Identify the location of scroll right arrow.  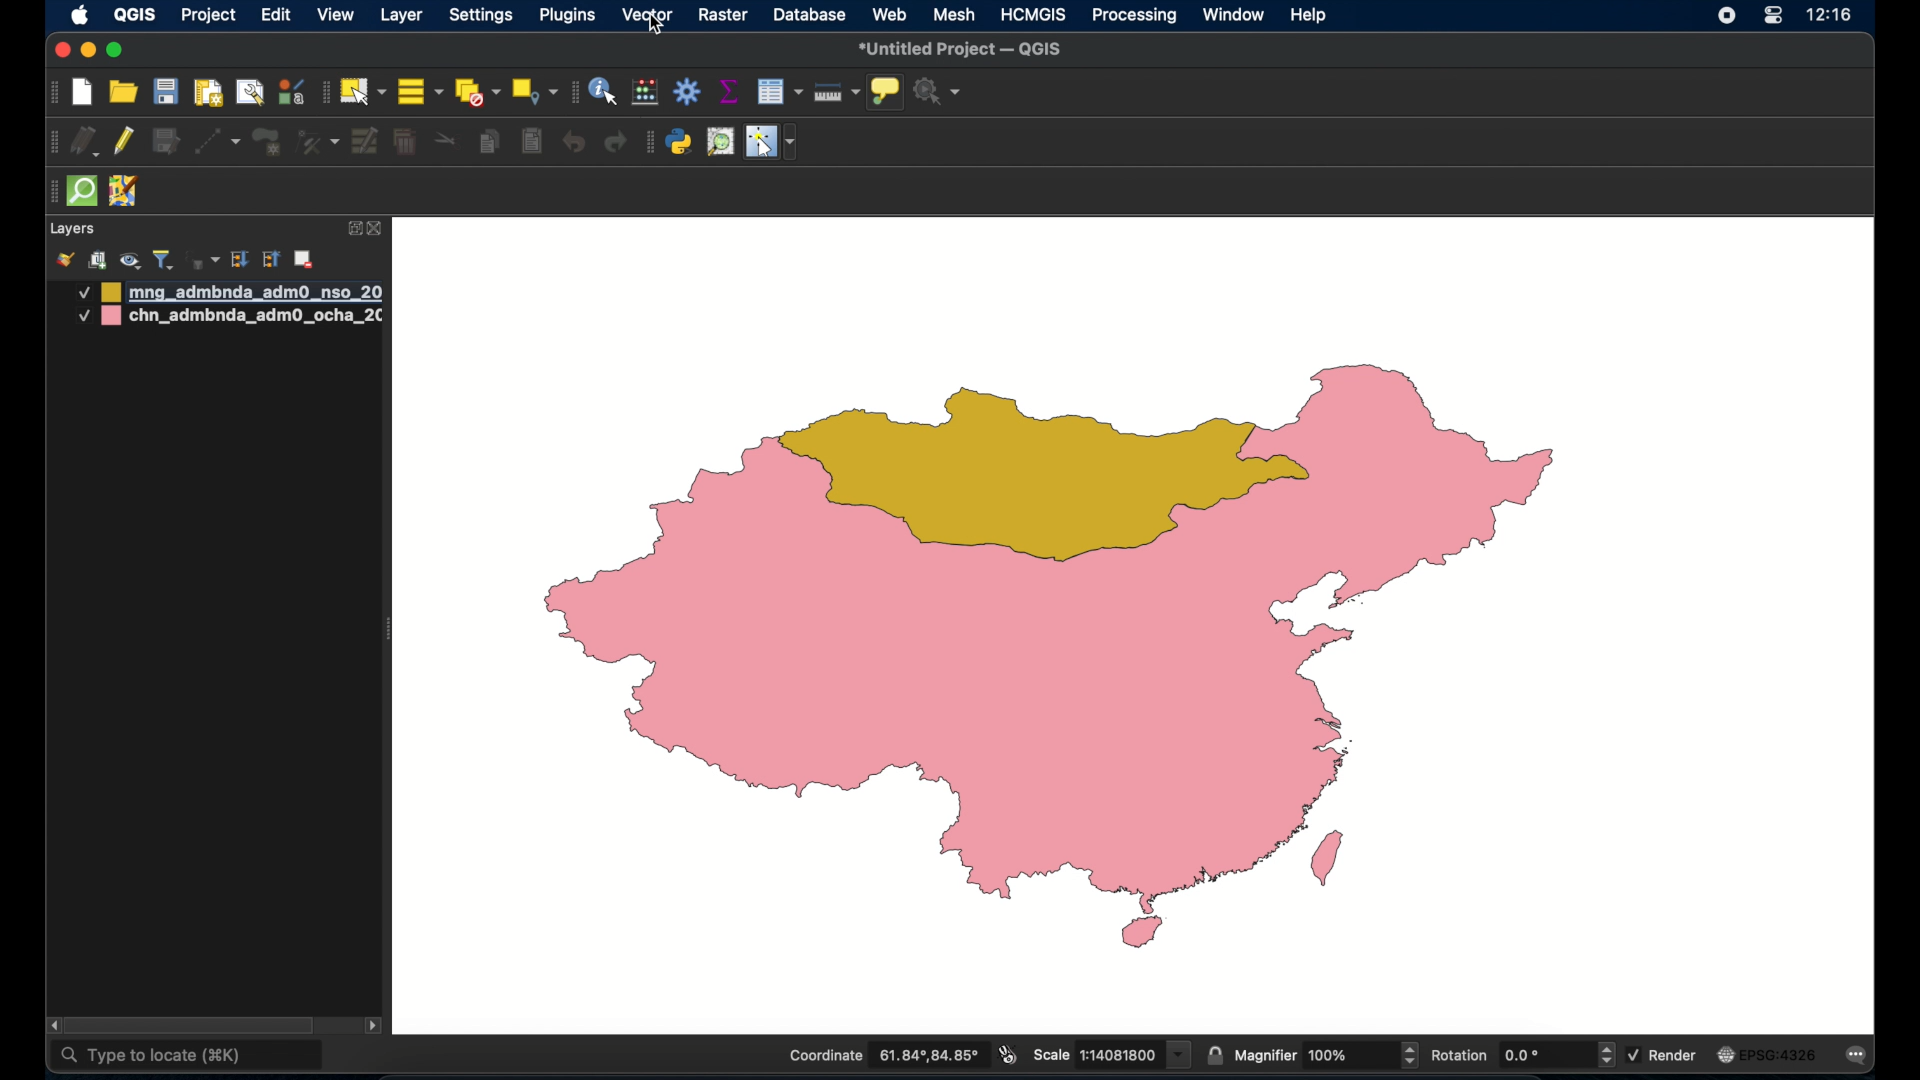
(374, 1029).